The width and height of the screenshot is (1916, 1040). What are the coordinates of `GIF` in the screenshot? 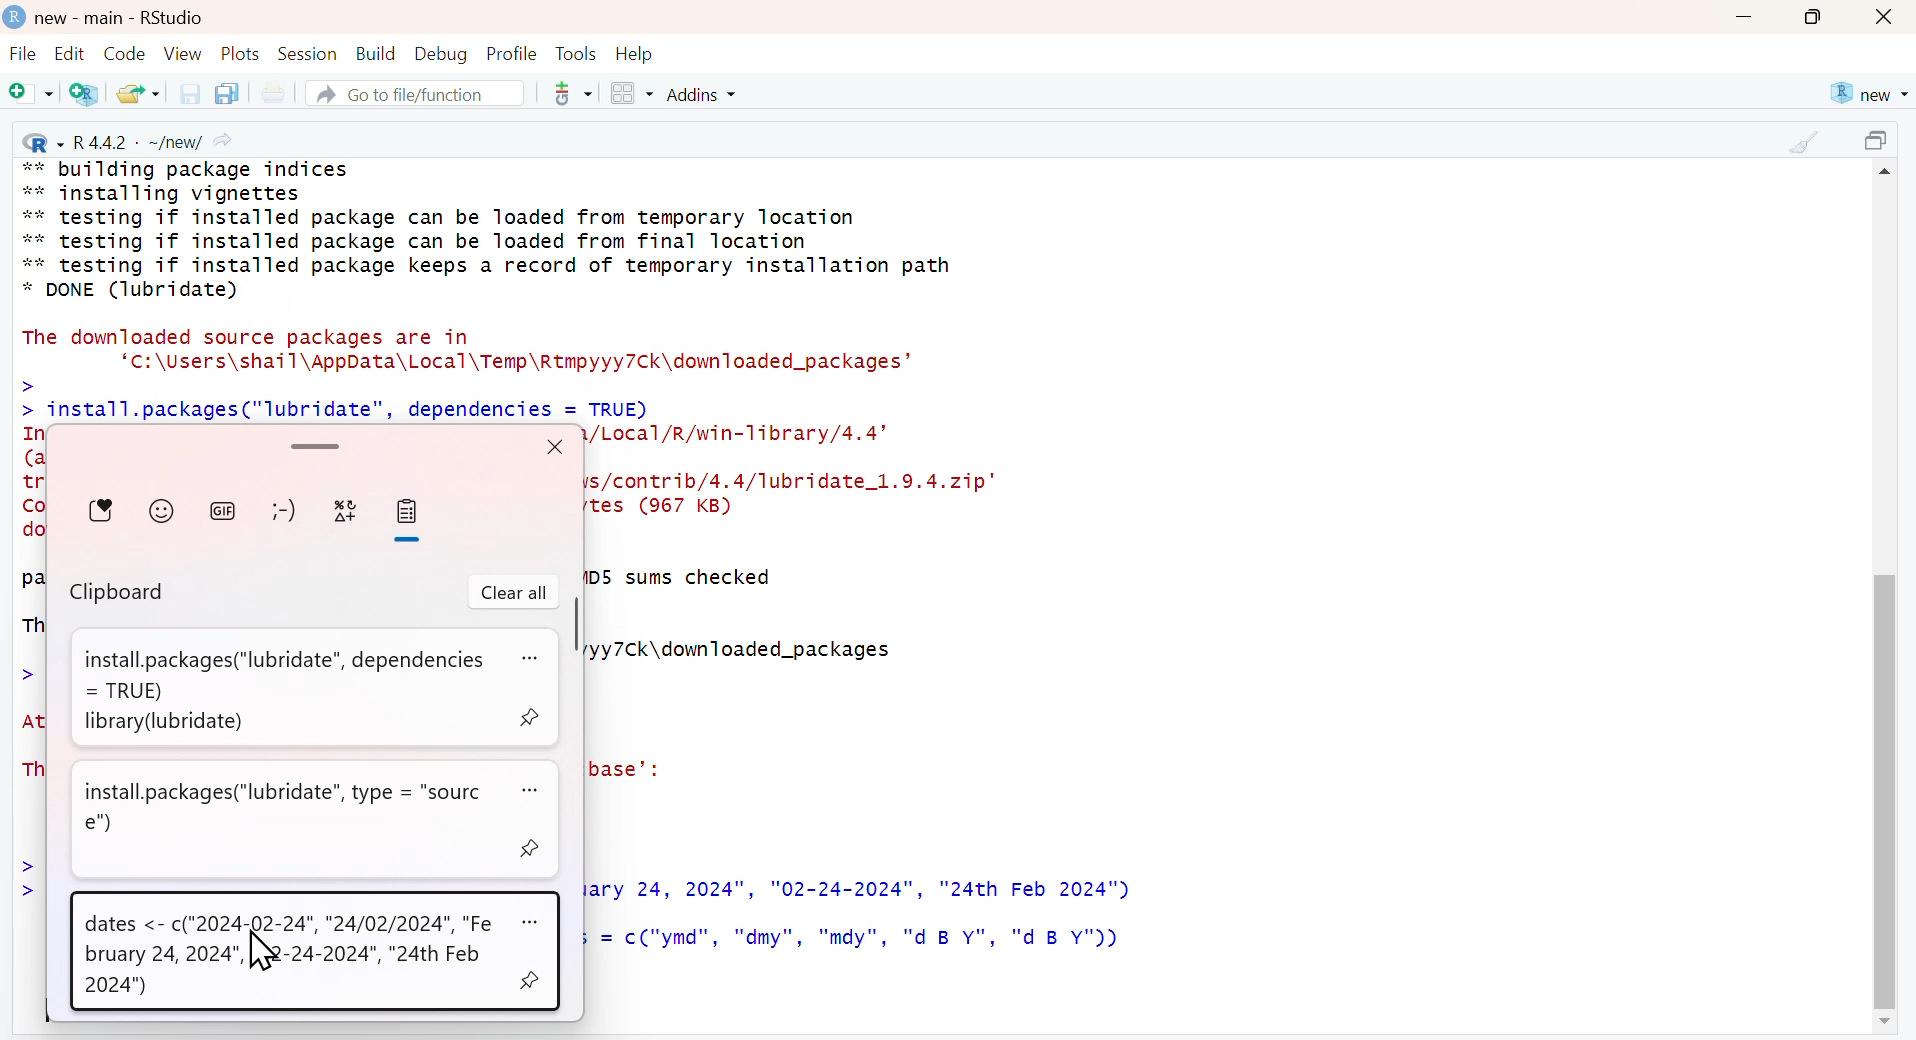 It's located at (223, 509).